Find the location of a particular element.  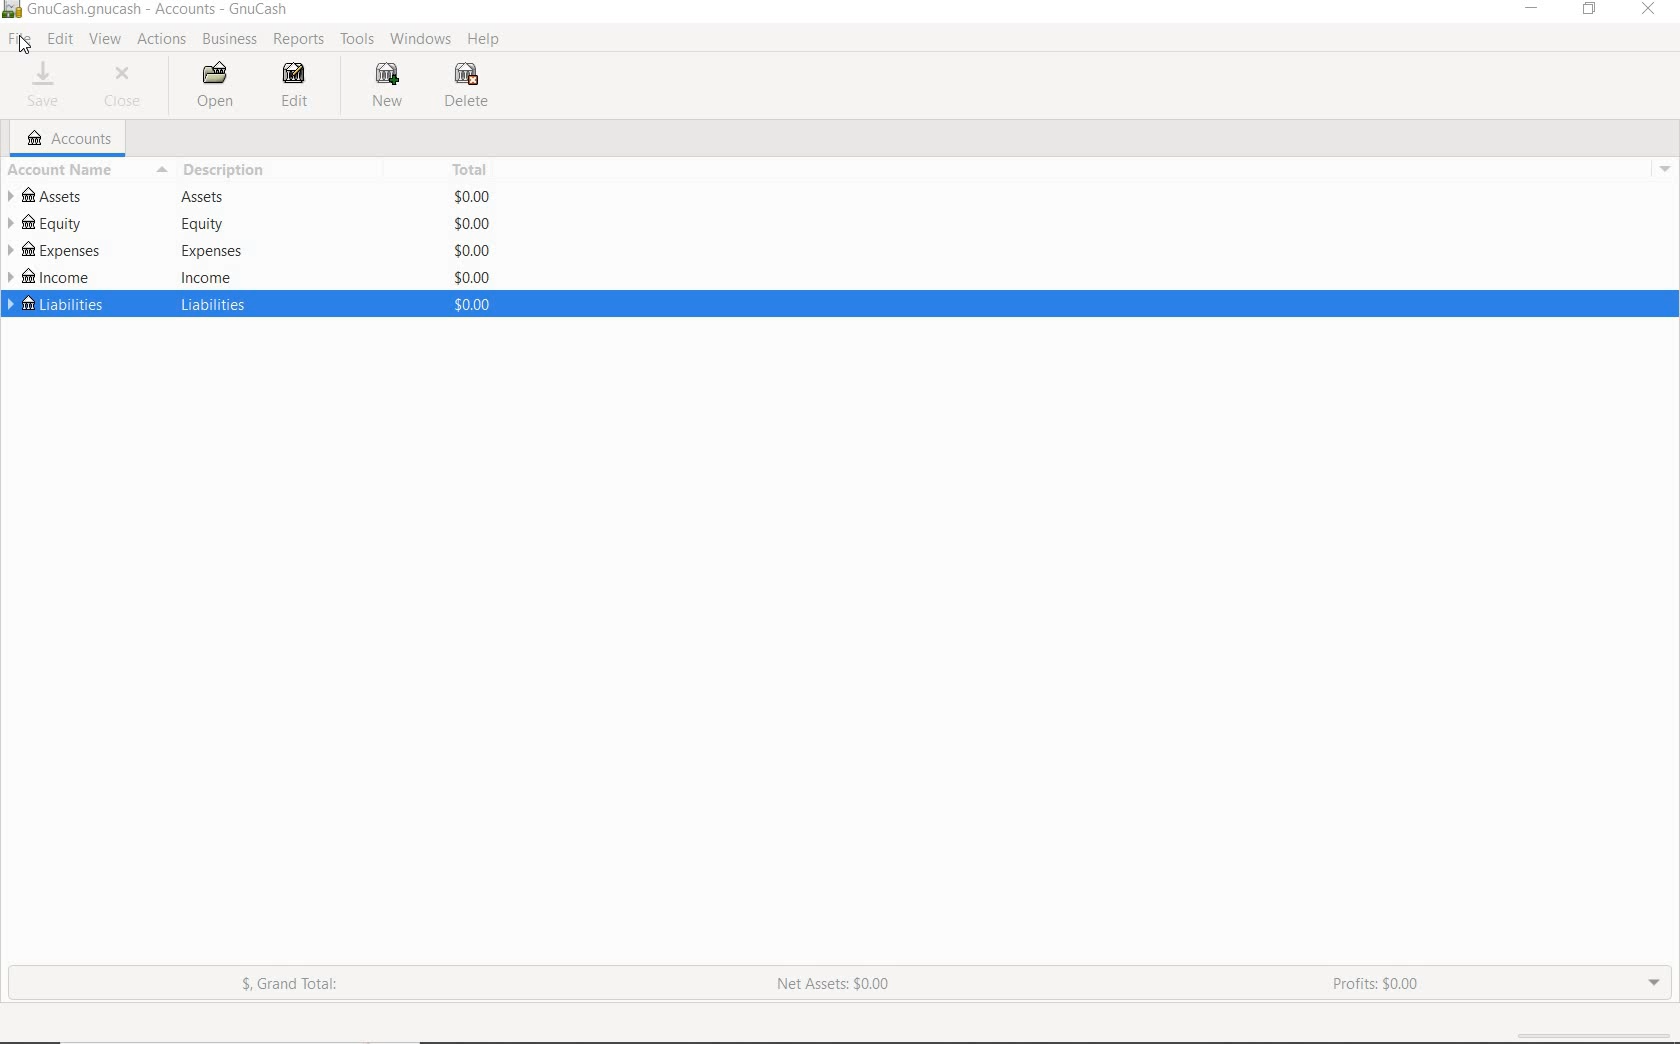

OPEN is located at coordinates (210, 85).